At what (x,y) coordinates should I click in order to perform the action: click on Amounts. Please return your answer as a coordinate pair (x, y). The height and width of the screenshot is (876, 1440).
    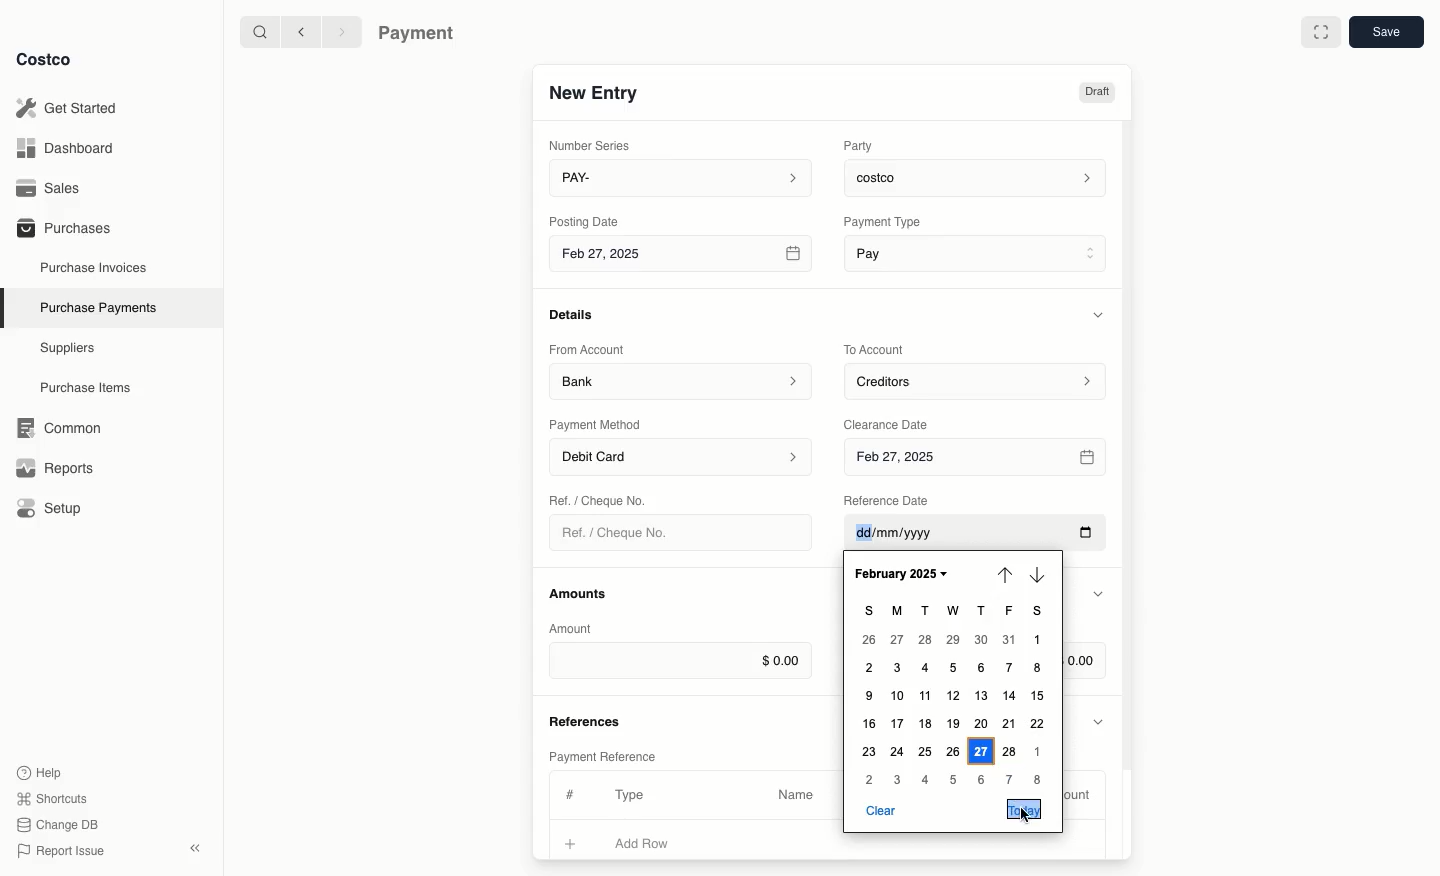
    Looking at the image, I should click on (580, 593).